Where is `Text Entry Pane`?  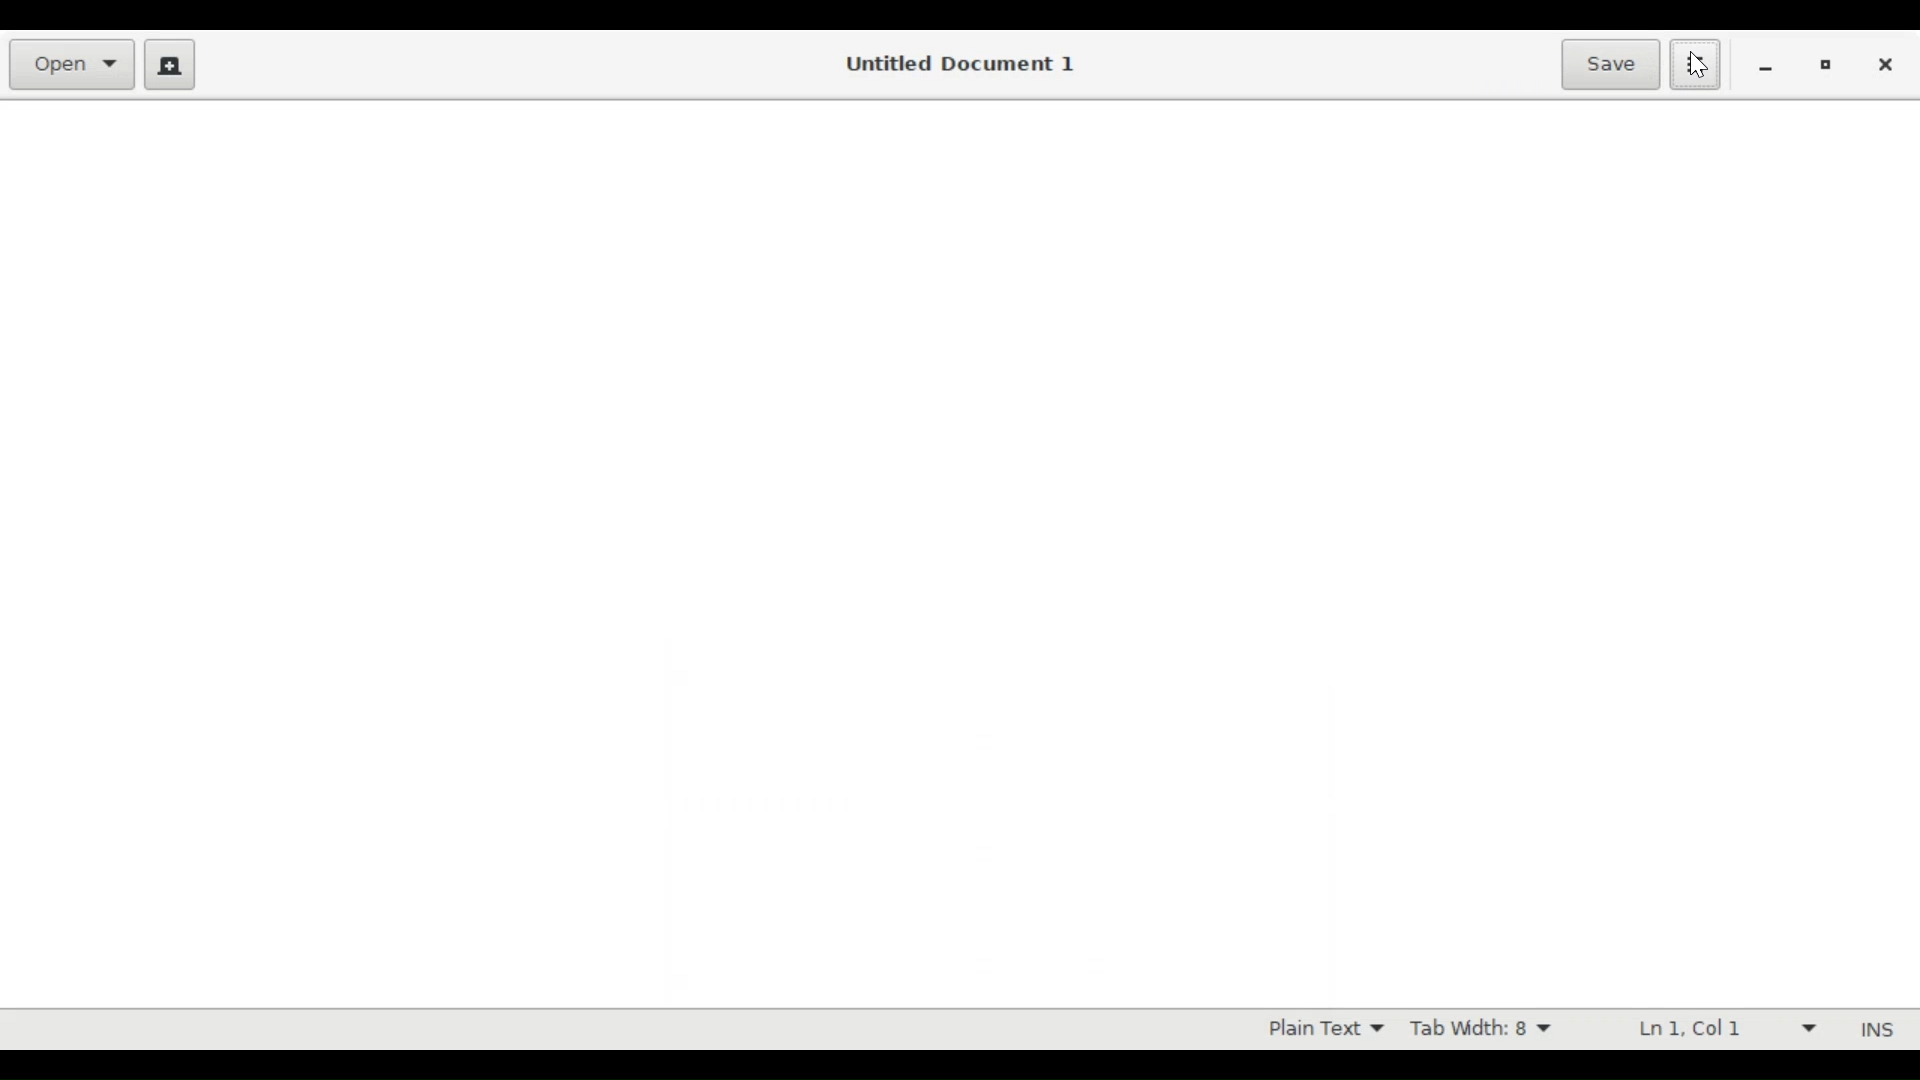
Text Entry Pane is located at coordinates (956, 553).